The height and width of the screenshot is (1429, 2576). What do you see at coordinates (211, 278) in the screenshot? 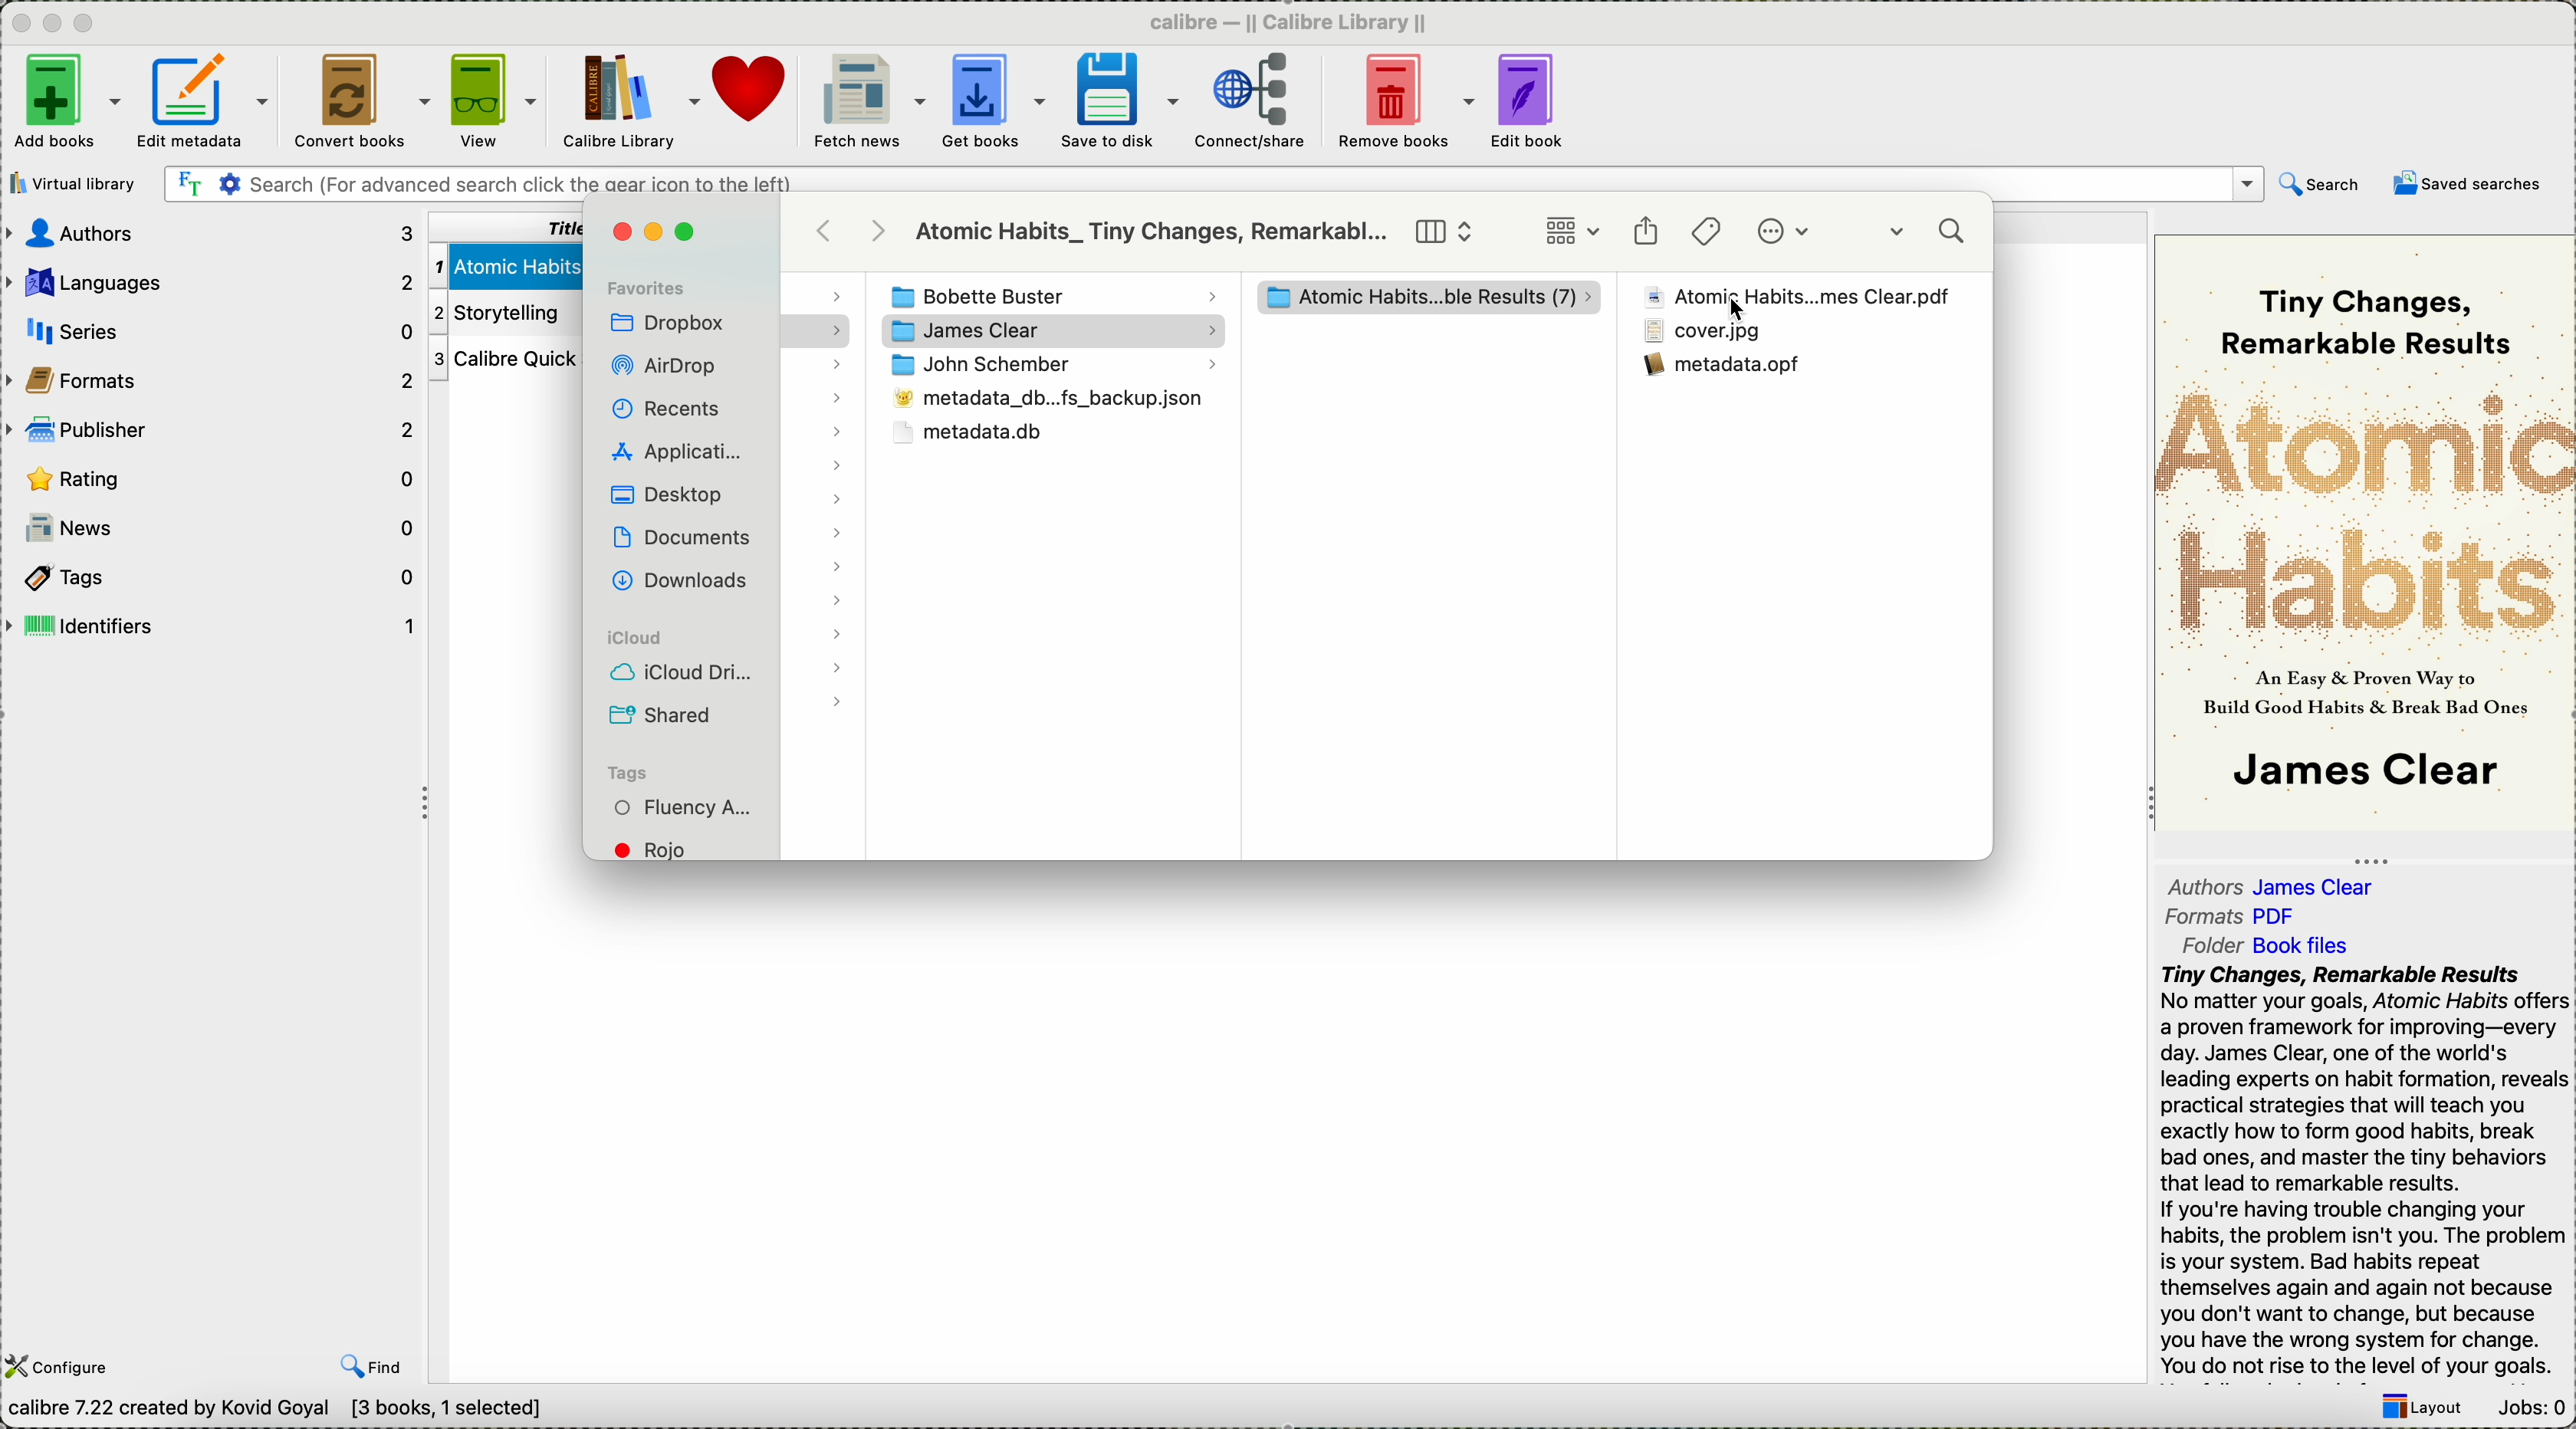
I see `languages` at bounding box center [211, 278].